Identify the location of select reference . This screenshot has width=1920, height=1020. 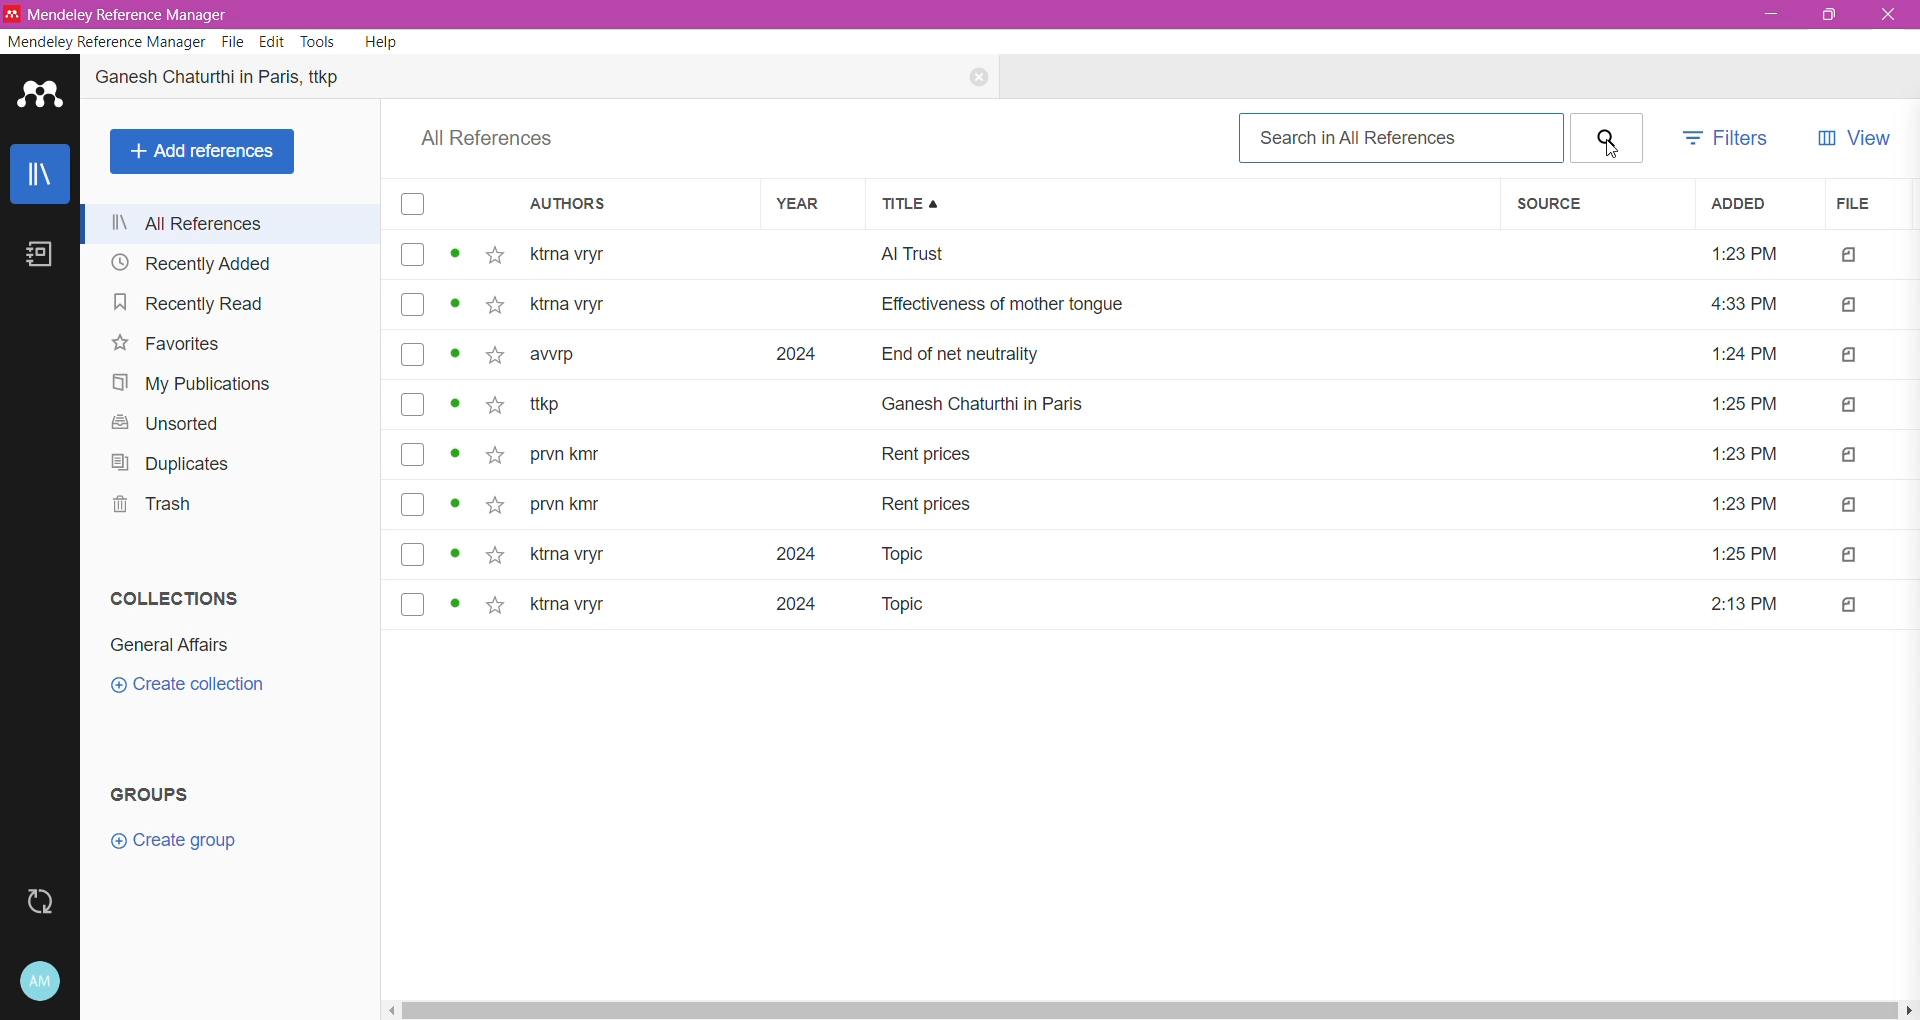
(412, 555).